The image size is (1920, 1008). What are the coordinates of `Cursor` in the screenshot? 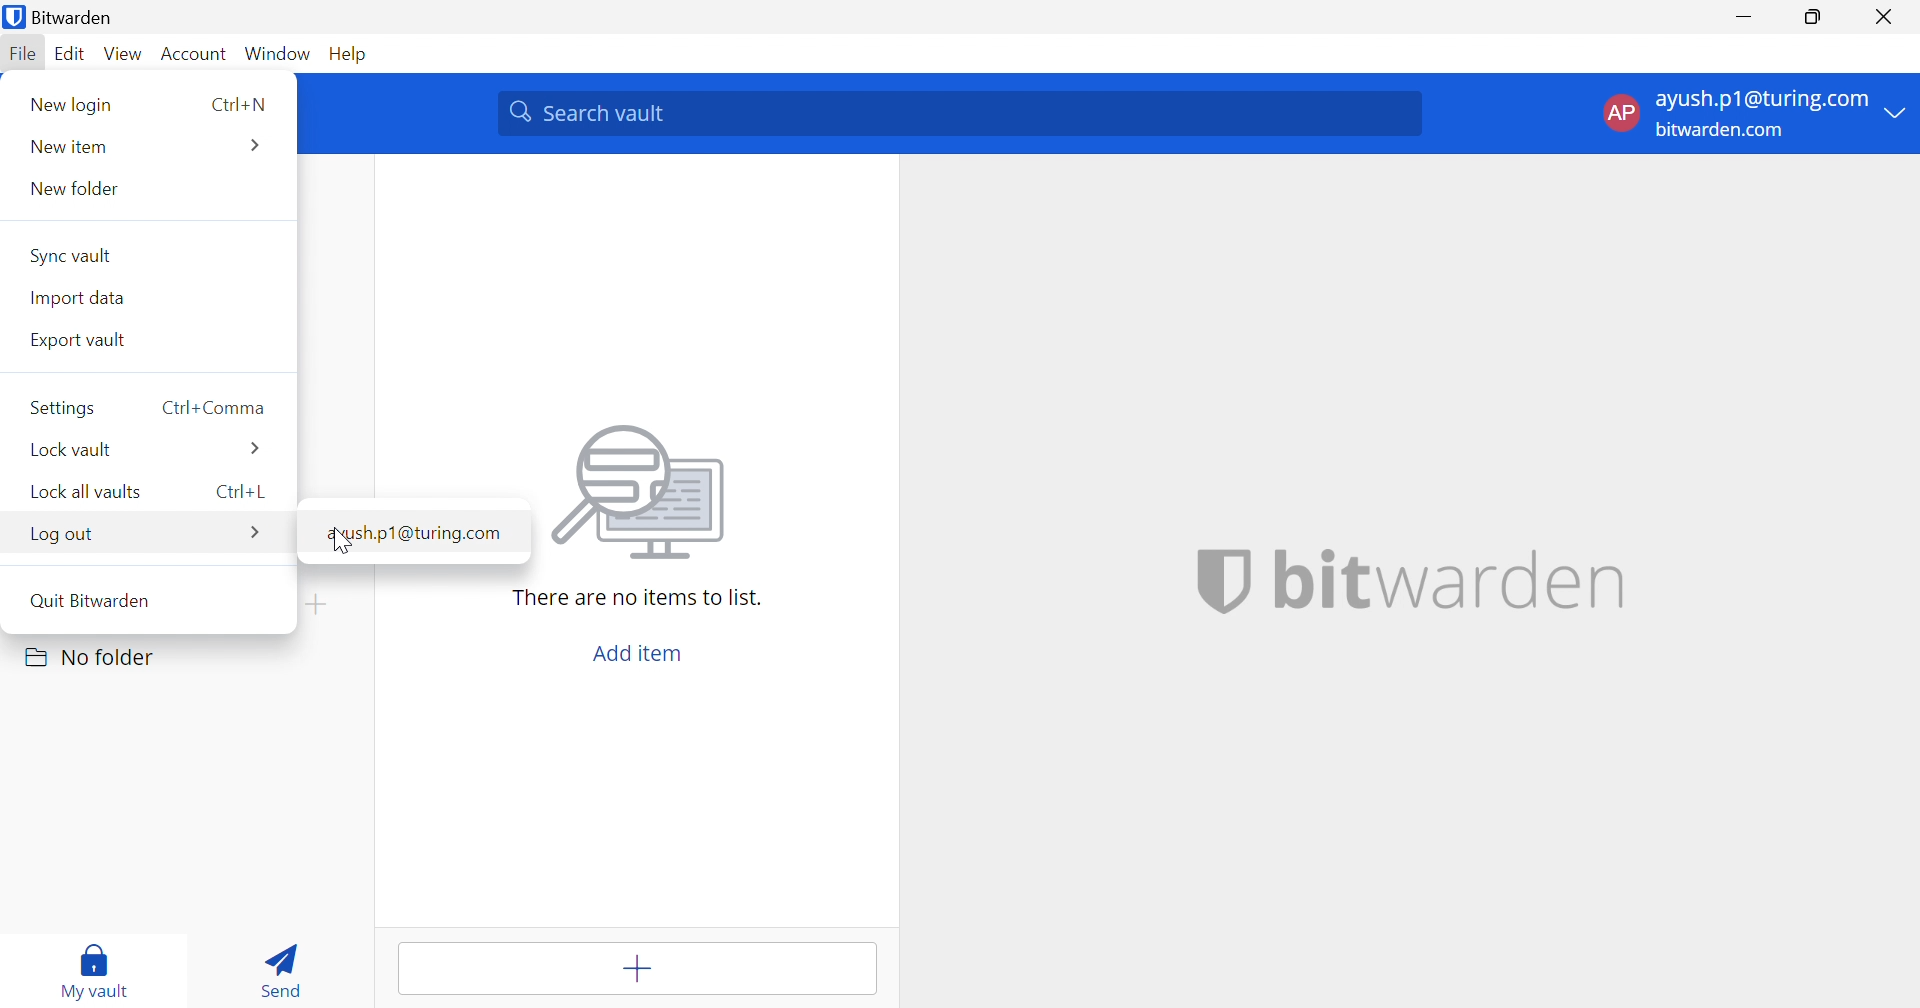 It's located at (341, 541).